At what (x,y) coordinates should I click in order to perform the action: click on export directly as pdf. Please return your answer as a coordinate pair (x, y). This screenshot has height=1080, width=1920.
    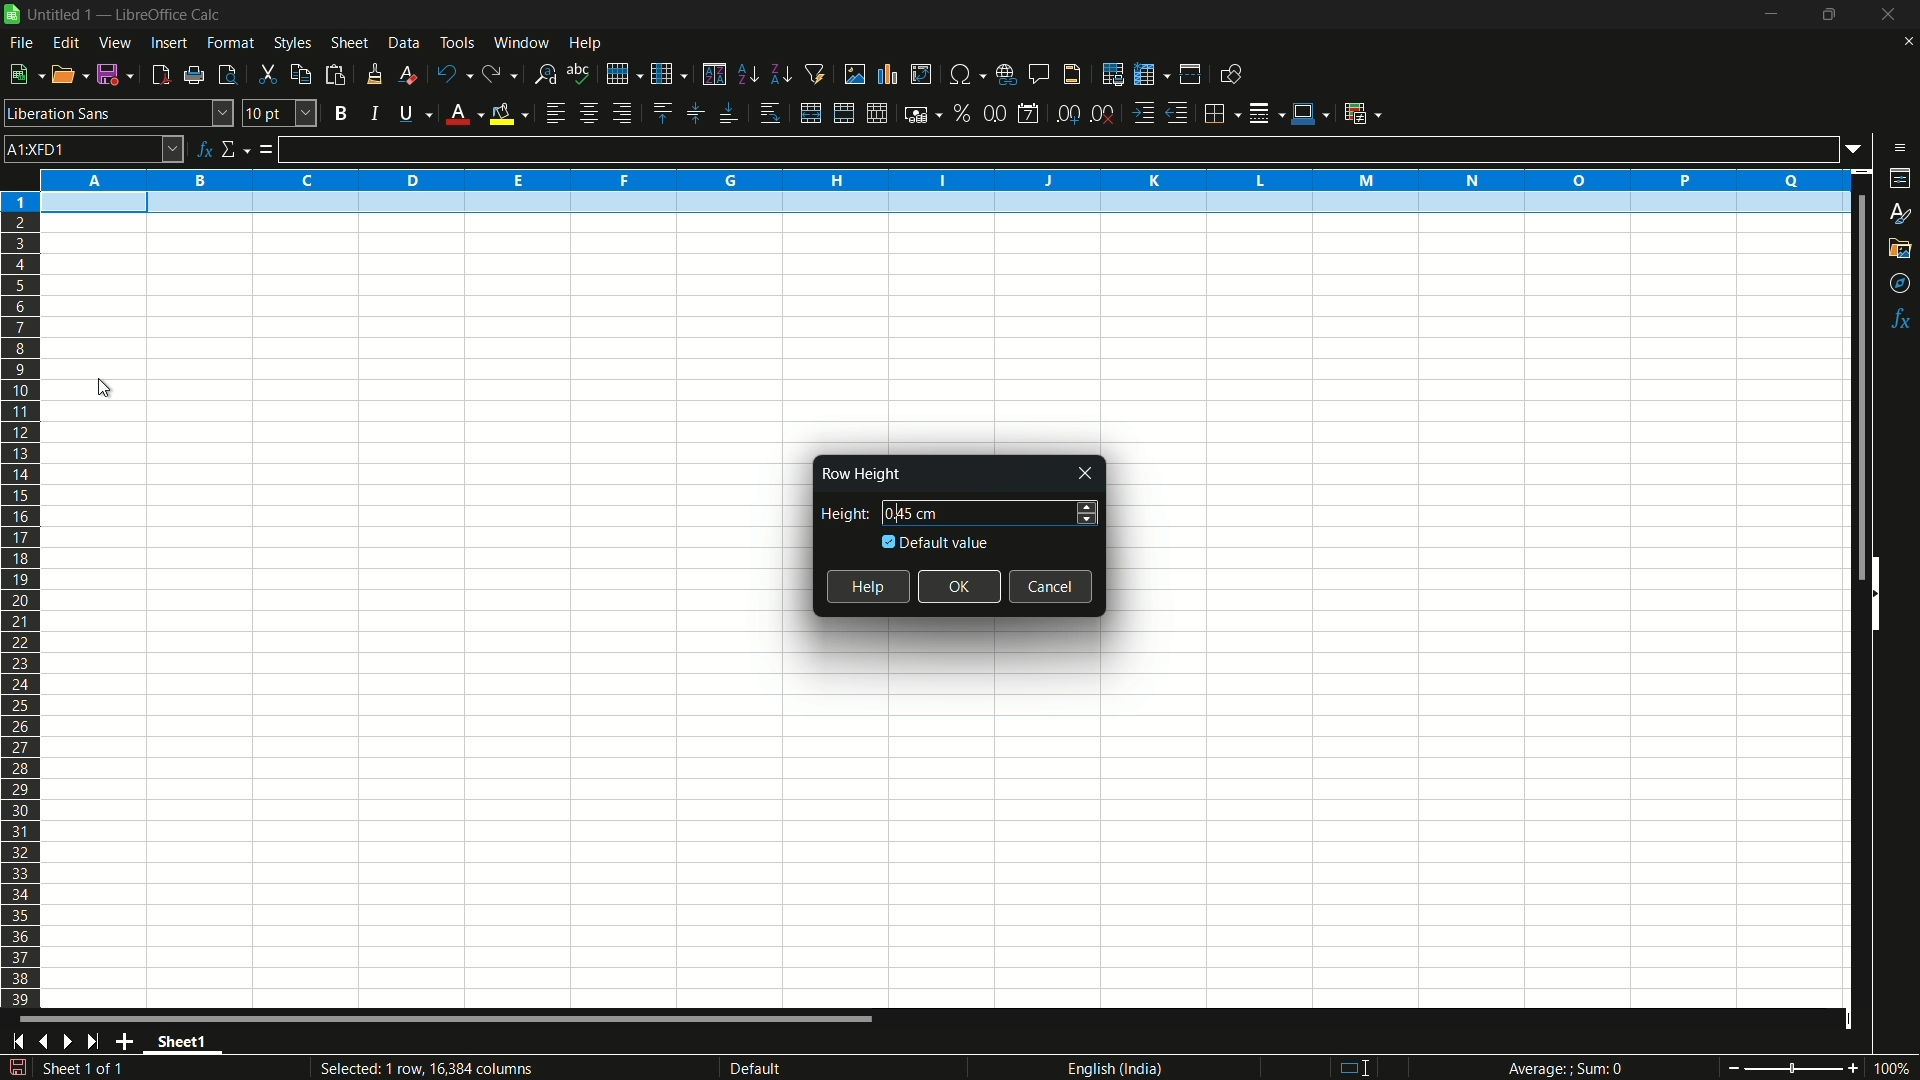
    Looking at the image, I should click on (160, 75).